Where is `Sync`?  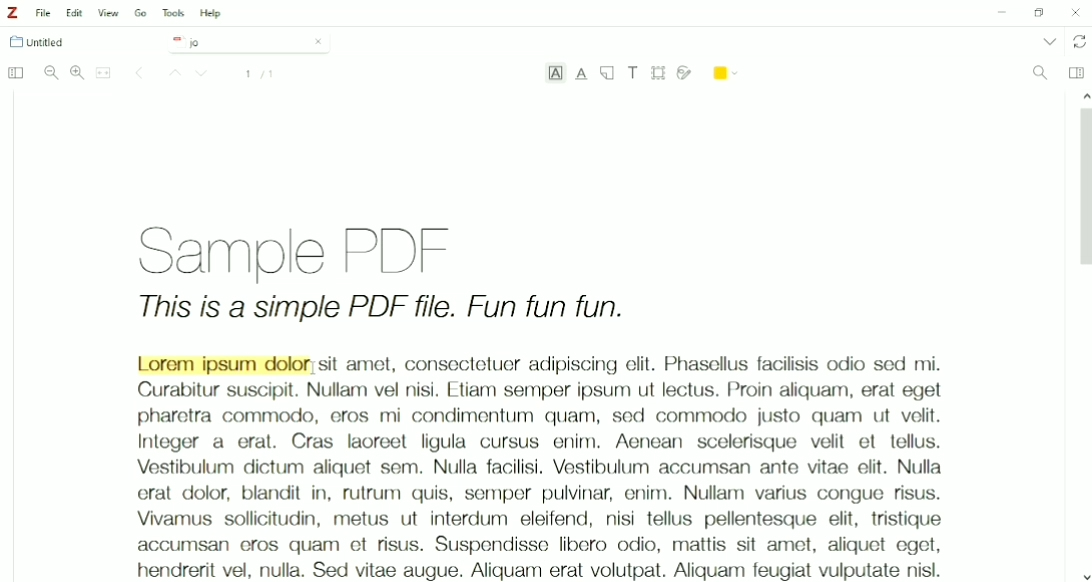 Sync is located at coordinates (1080, 42).